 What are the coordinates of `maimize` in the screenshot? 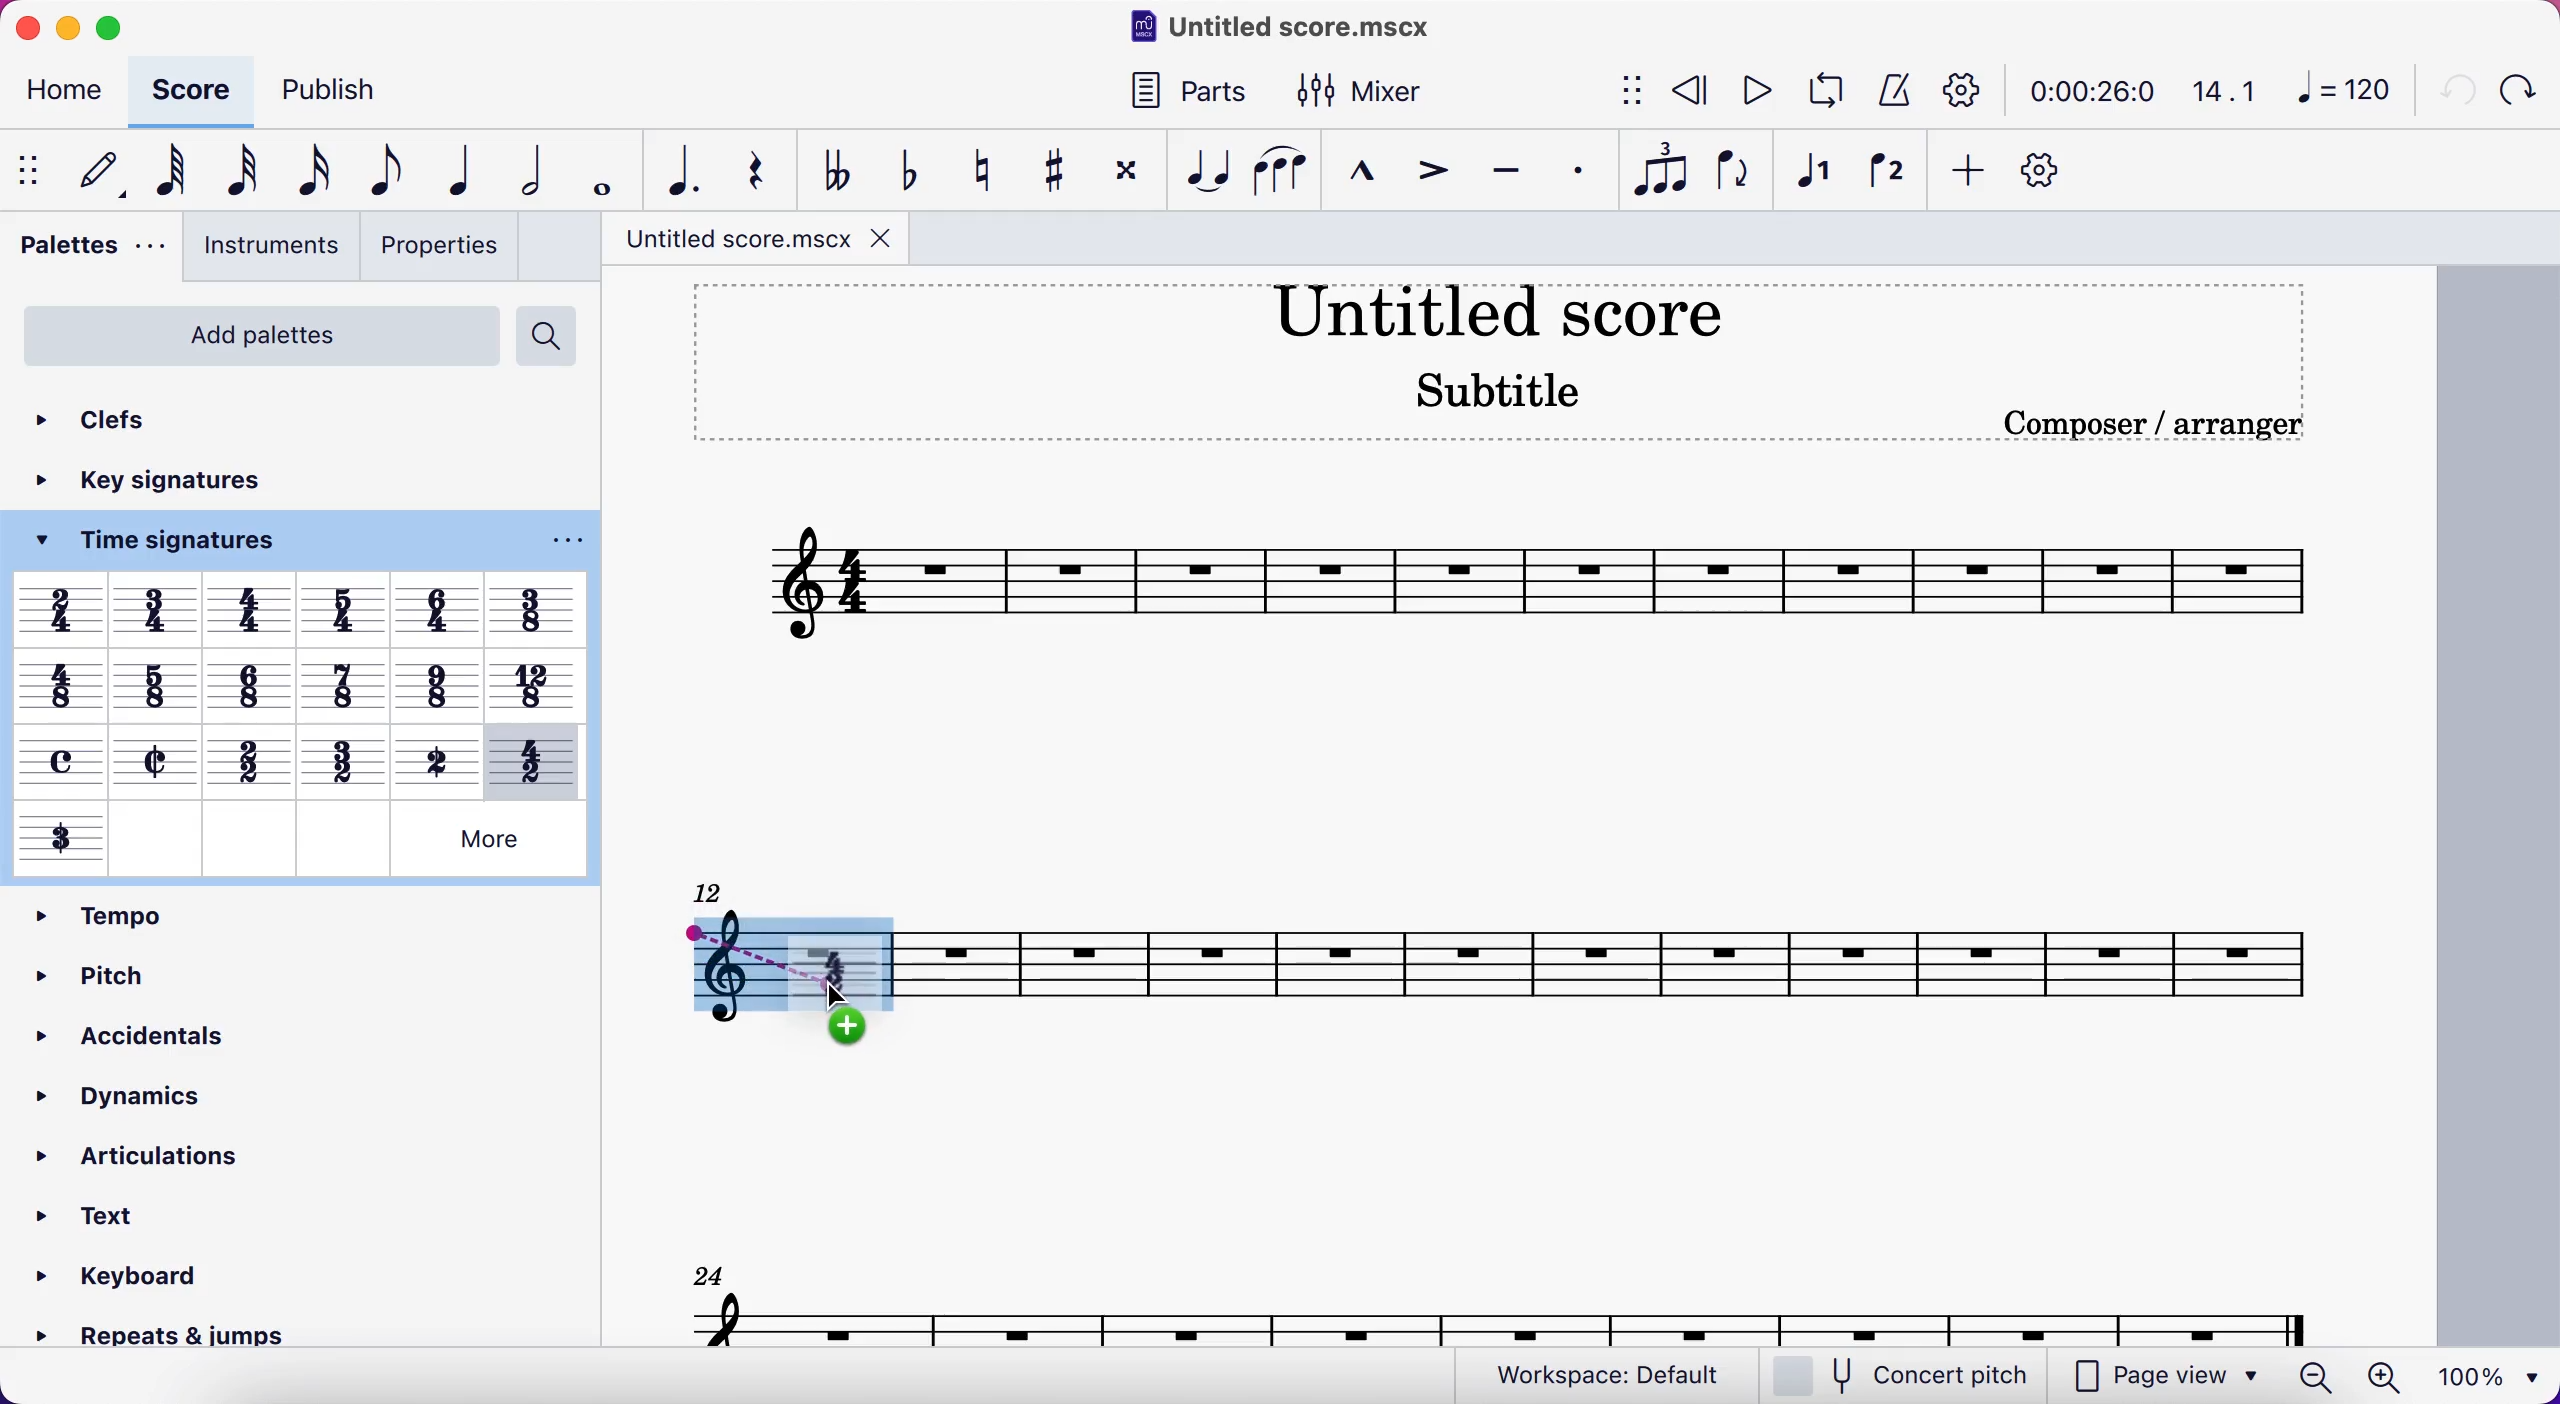 It's located at (122, 29).